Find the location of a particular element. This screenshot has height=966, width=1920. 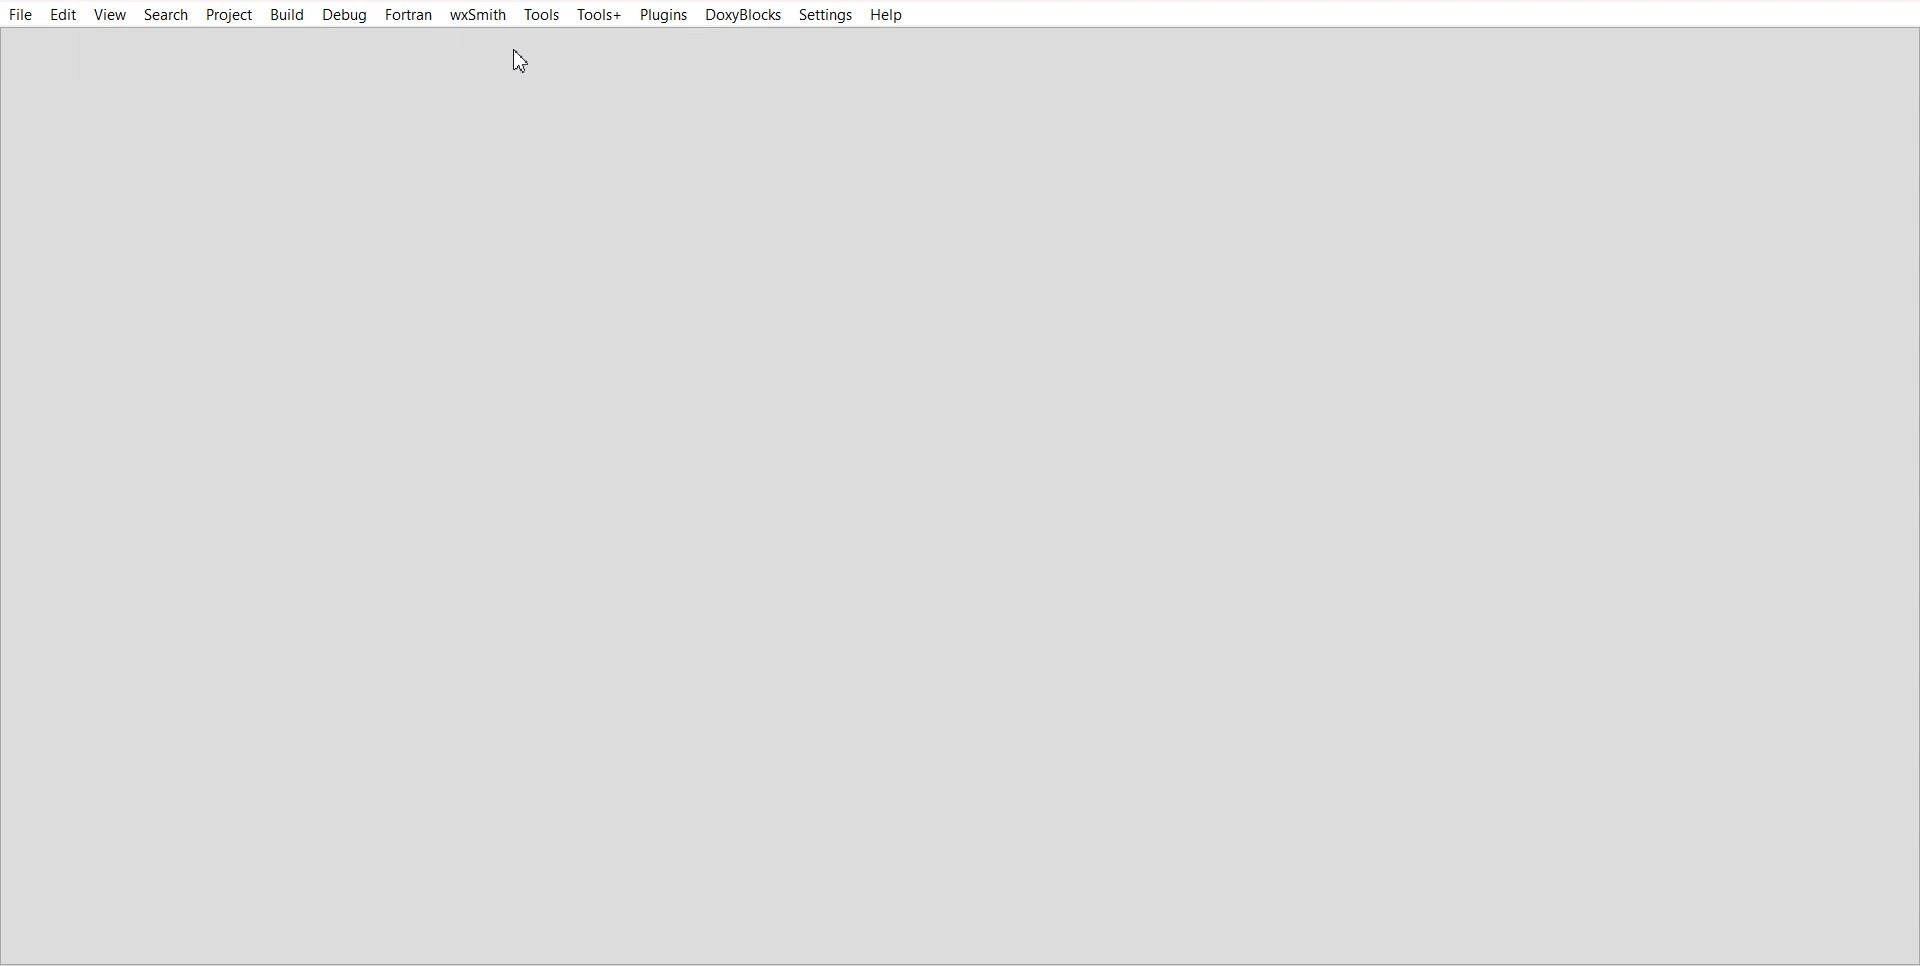

Search is located at coordinates (166, 15).